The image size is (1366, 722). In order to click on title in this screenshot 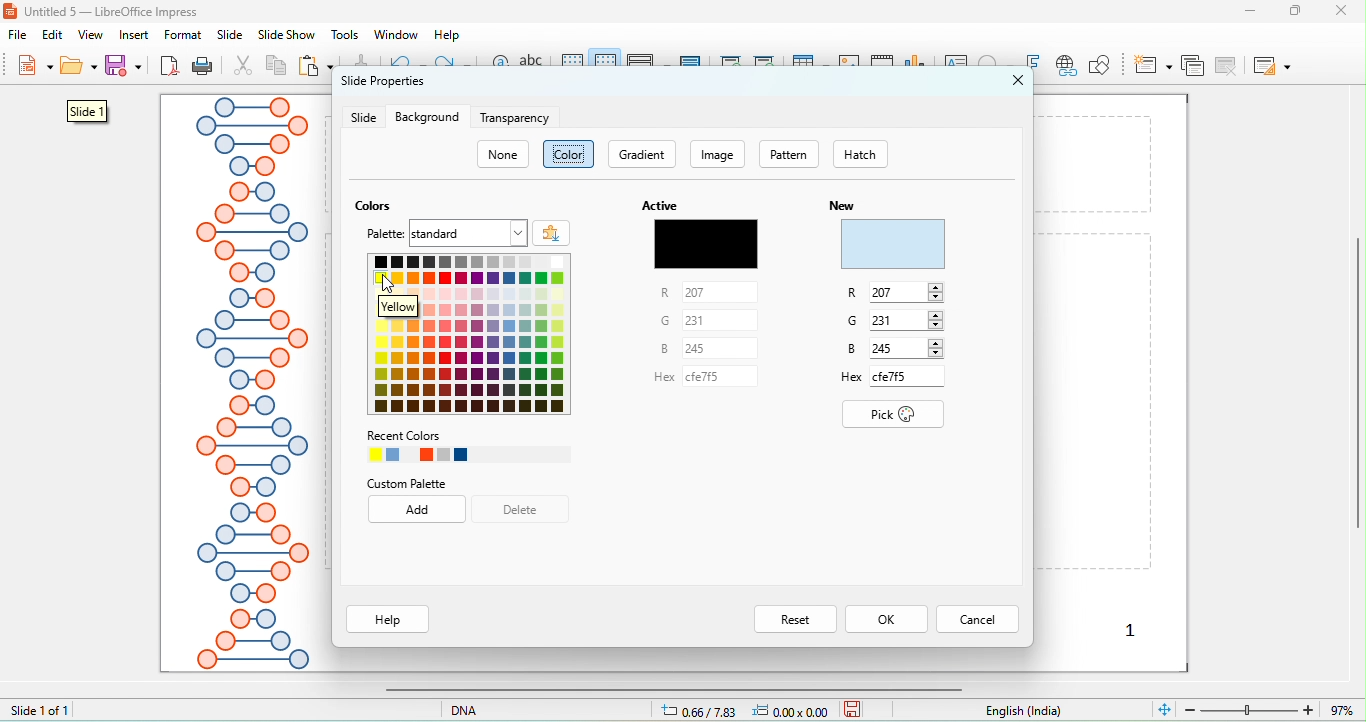, I will do `click(105, 11)`.